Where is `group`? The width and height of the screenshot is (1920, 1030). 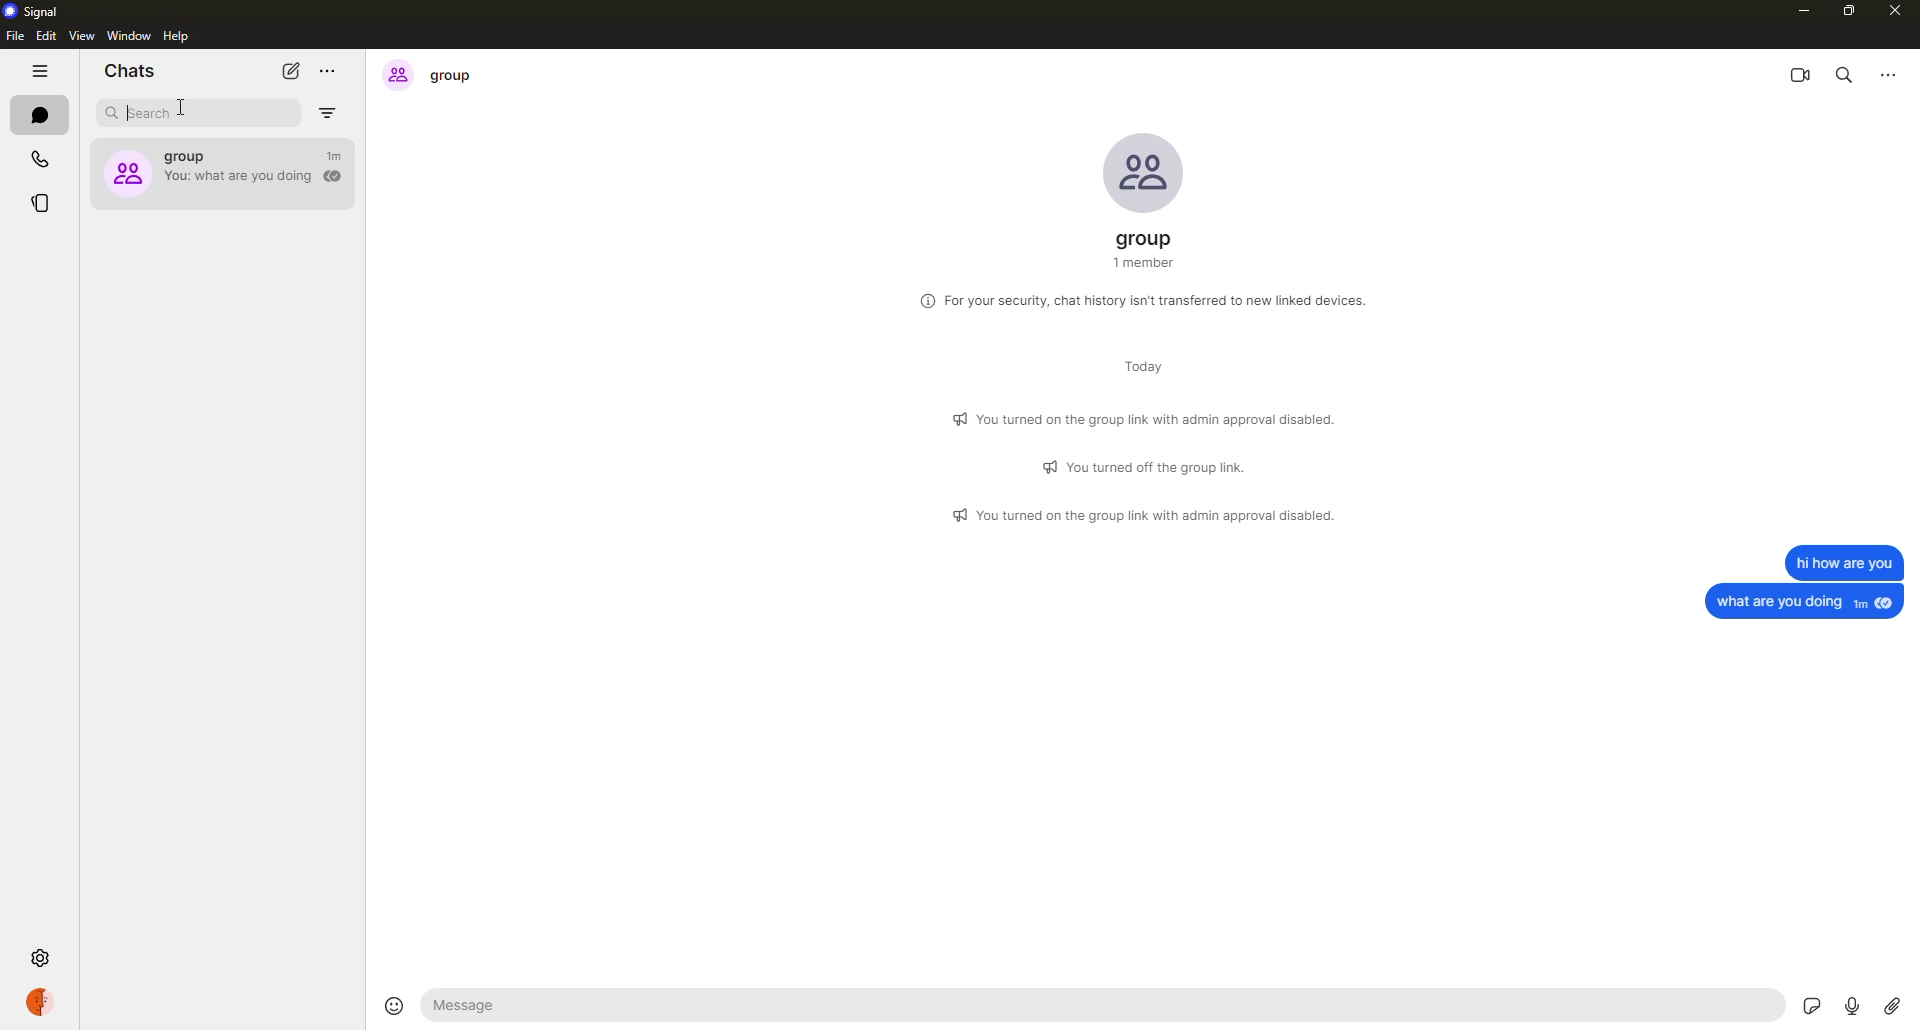 group is located at coordinates (1148, 250).